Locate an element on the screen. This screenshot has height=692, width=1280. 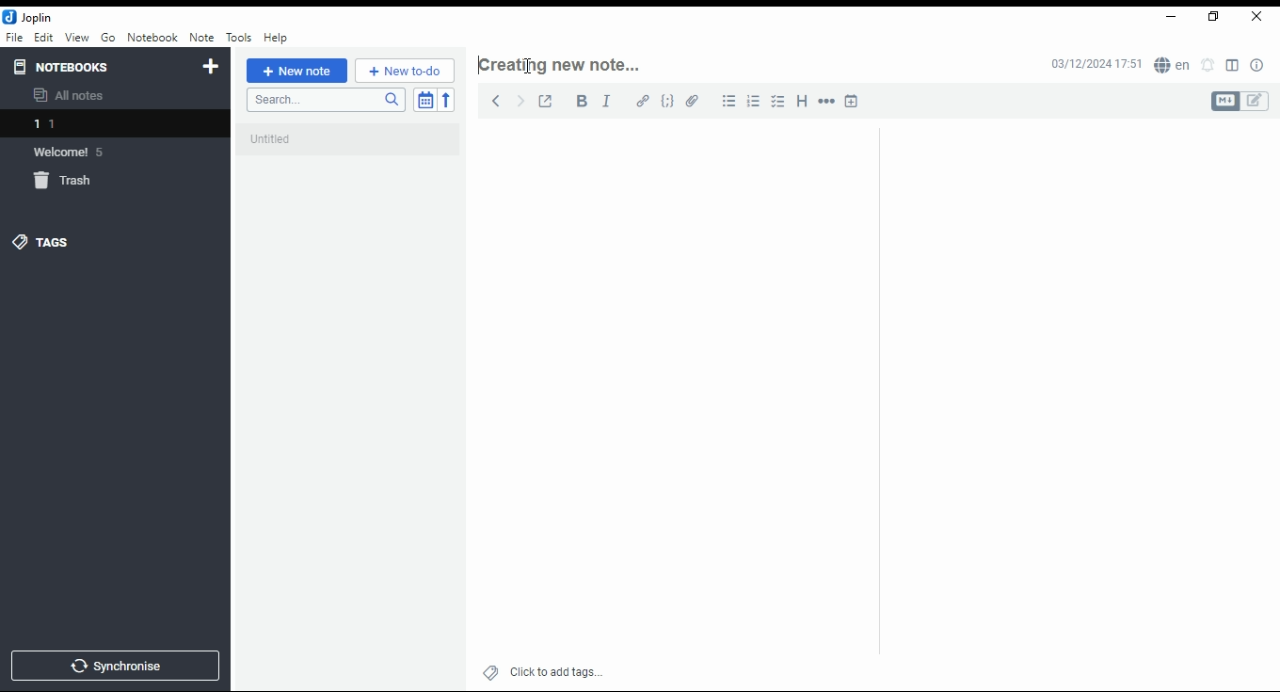
numbered list is located at coordinates (756, 101).